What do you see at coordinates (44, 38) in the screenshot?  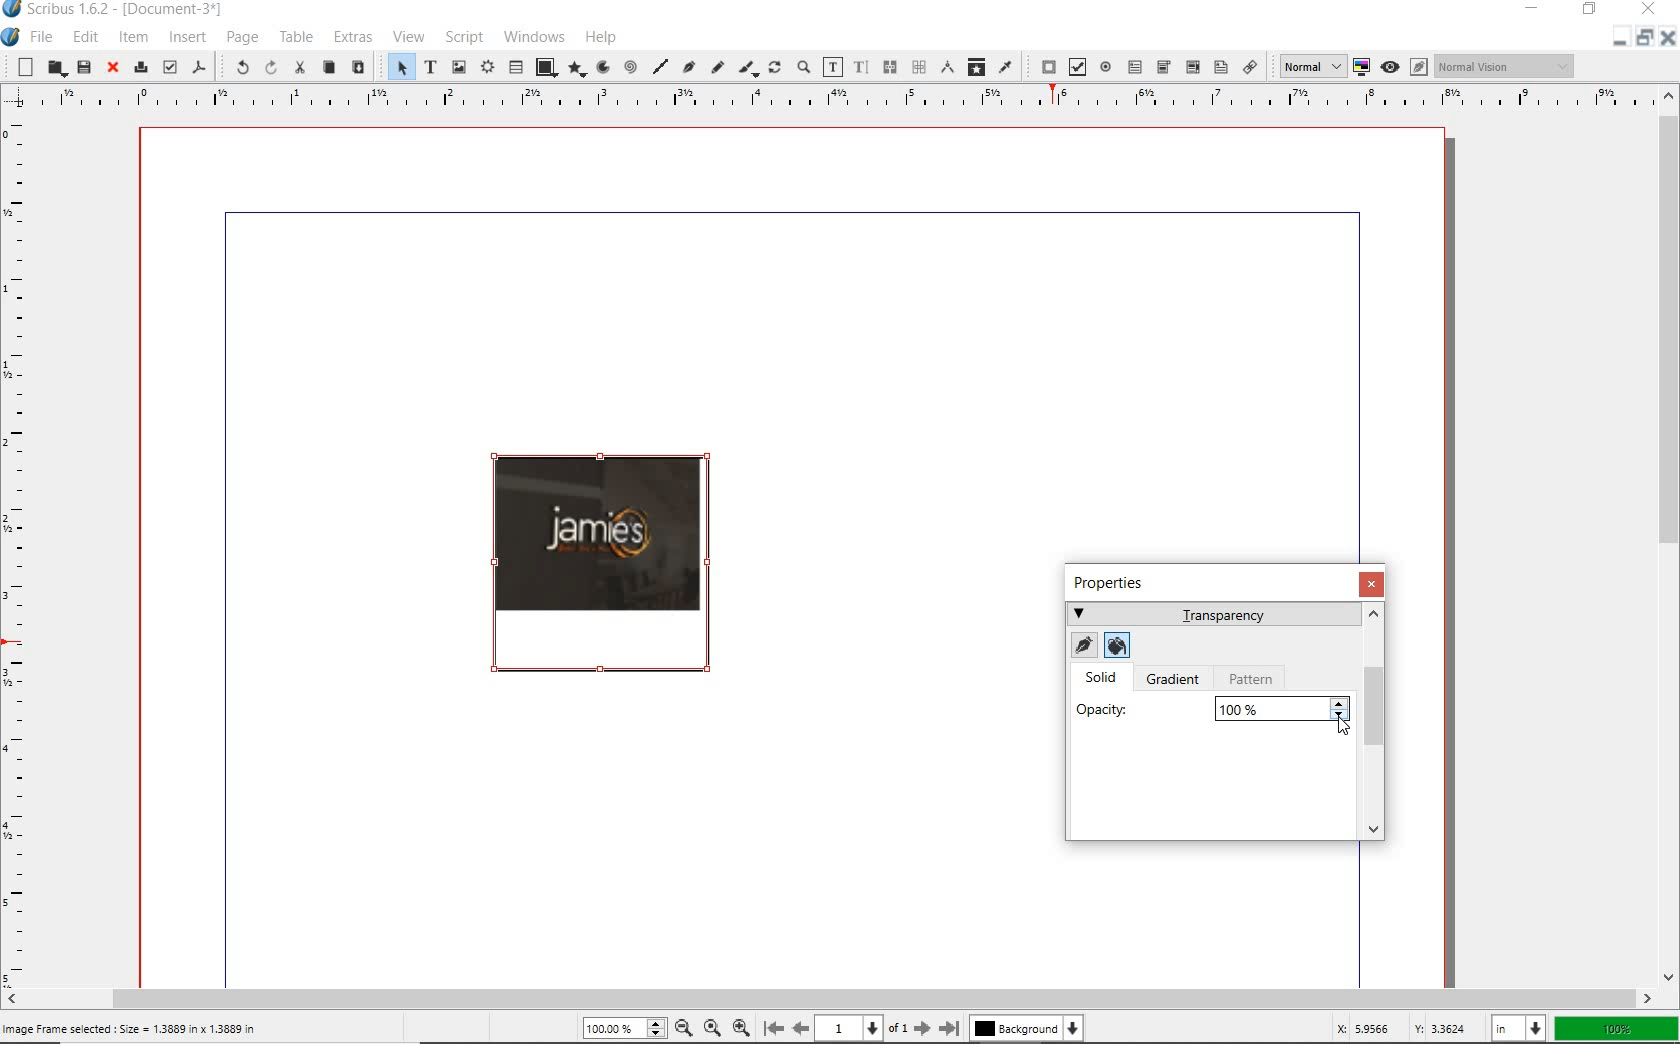 I see `FILE` at bounding box center [44, 38].